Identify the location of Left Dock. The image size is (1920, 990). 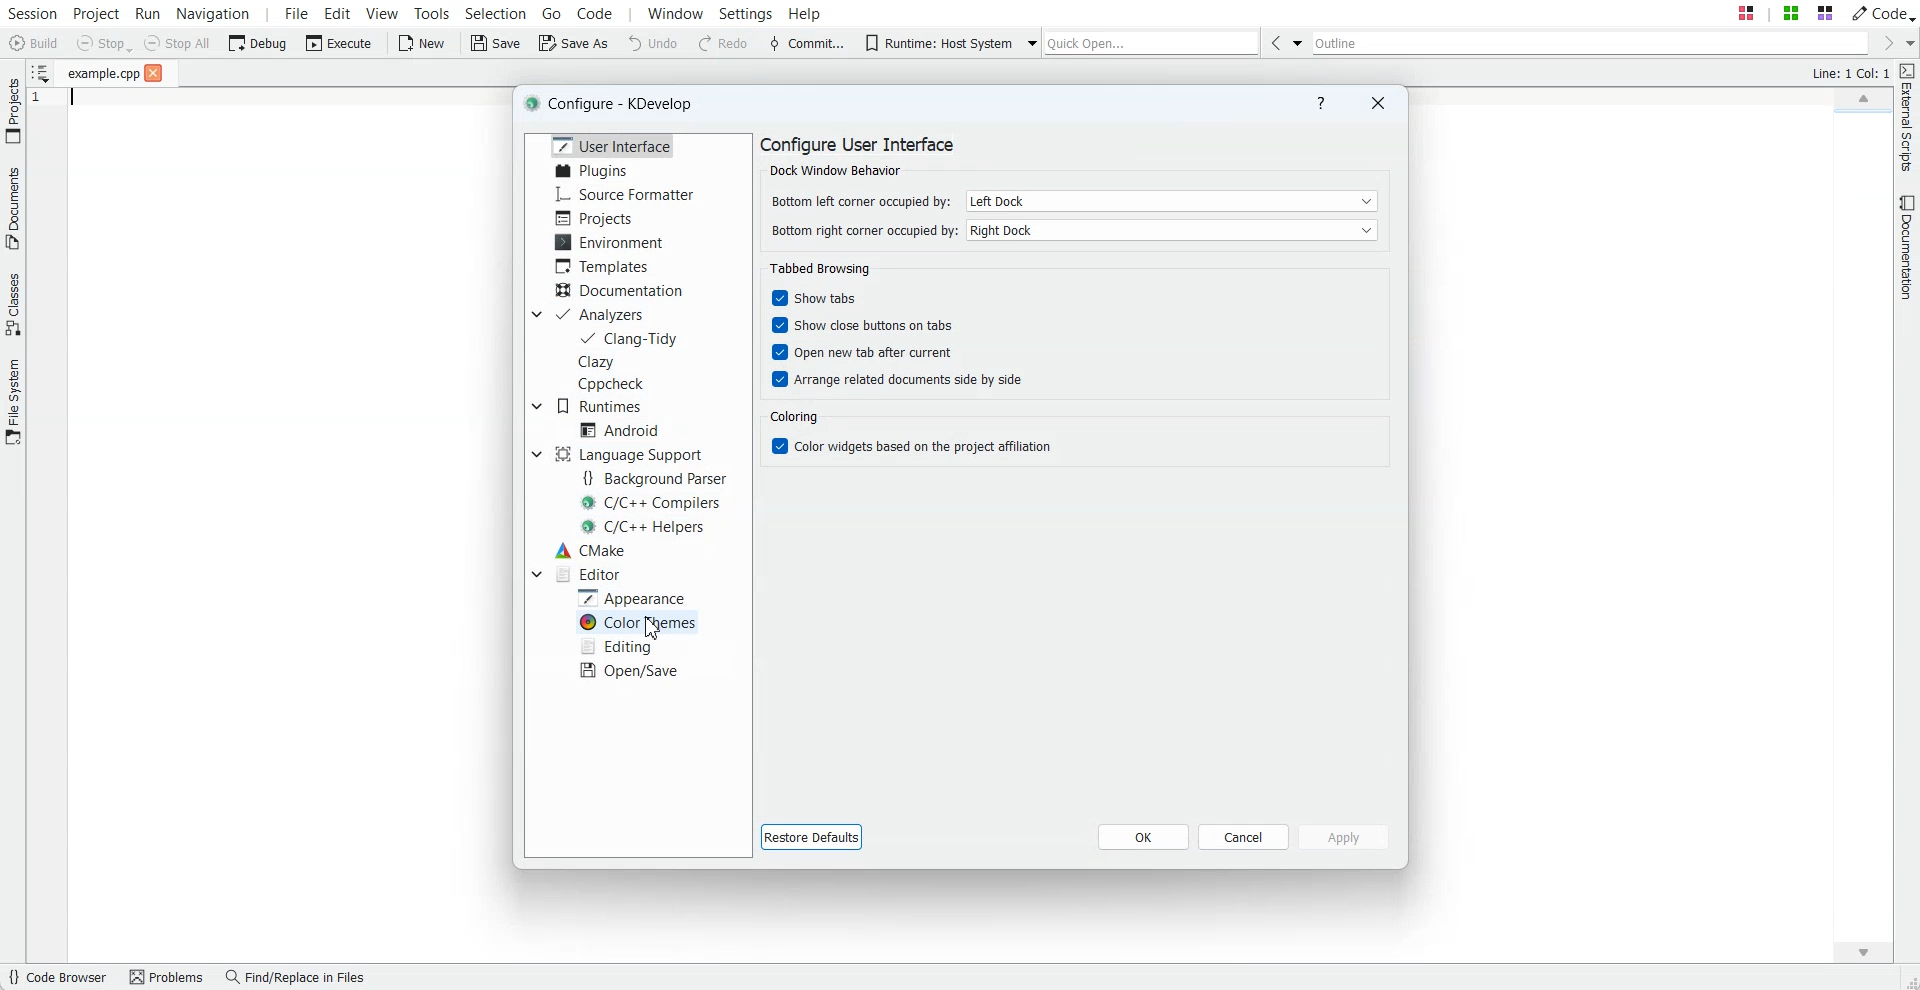
(1172, 200).